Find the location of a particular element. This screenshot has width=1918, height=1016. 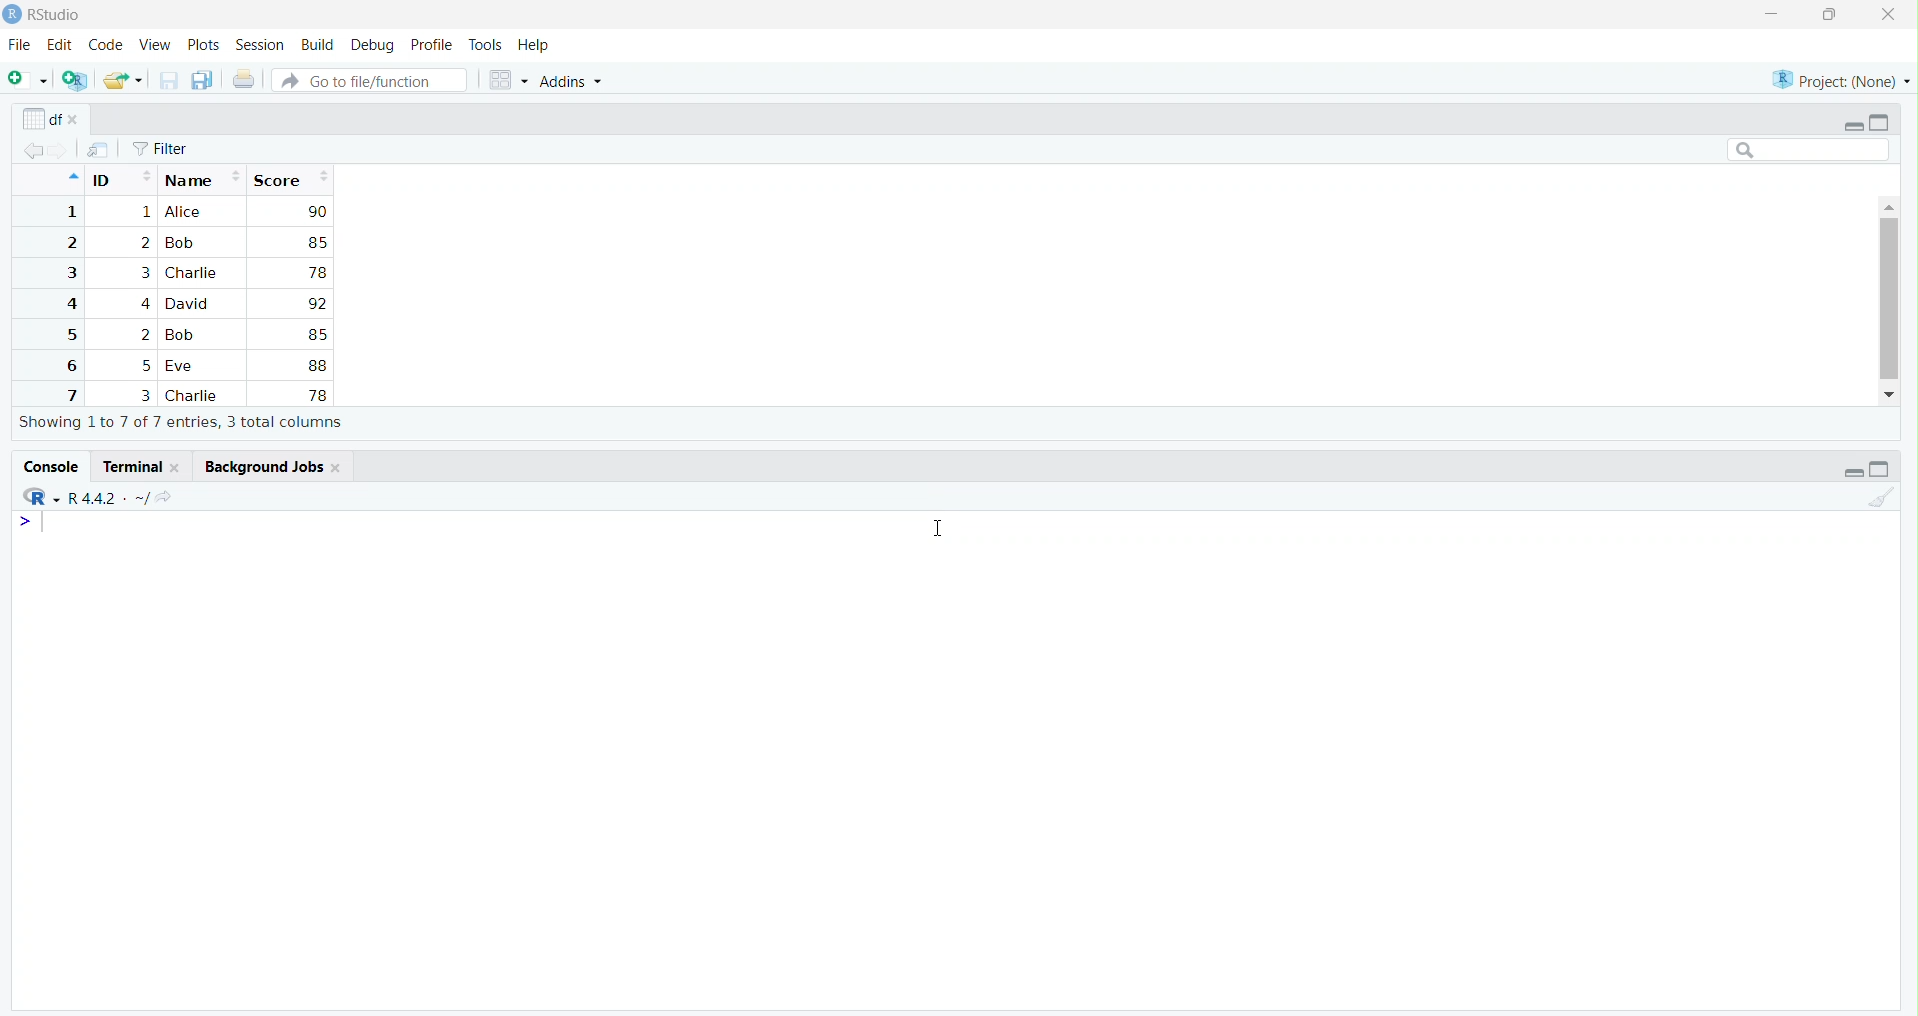

view options is located at coordinates (508, 80).